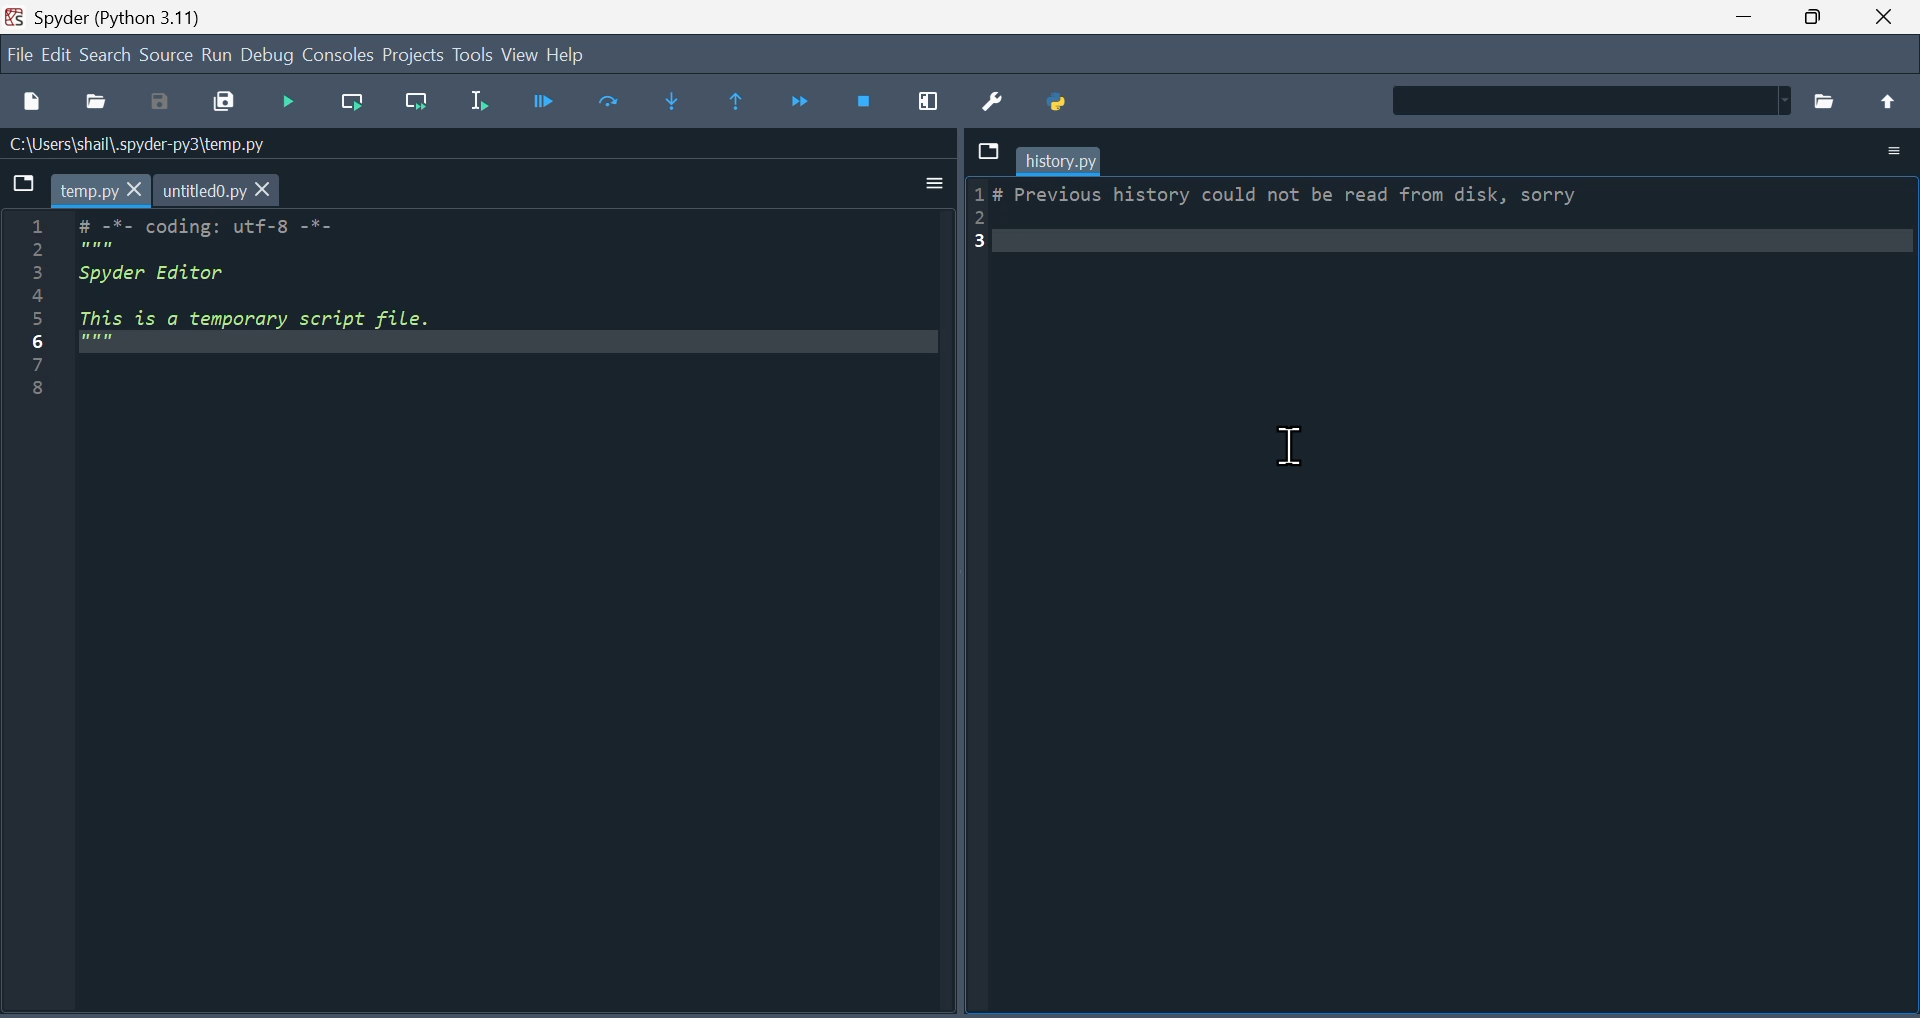 This screenshot has width=1920, height=1018. What do you see at coordinates (1305, 199) in the screenshot?
I see `# Frevious Nilstory could not be read Trom disk, sorry` at bounding box center [1305, 199].